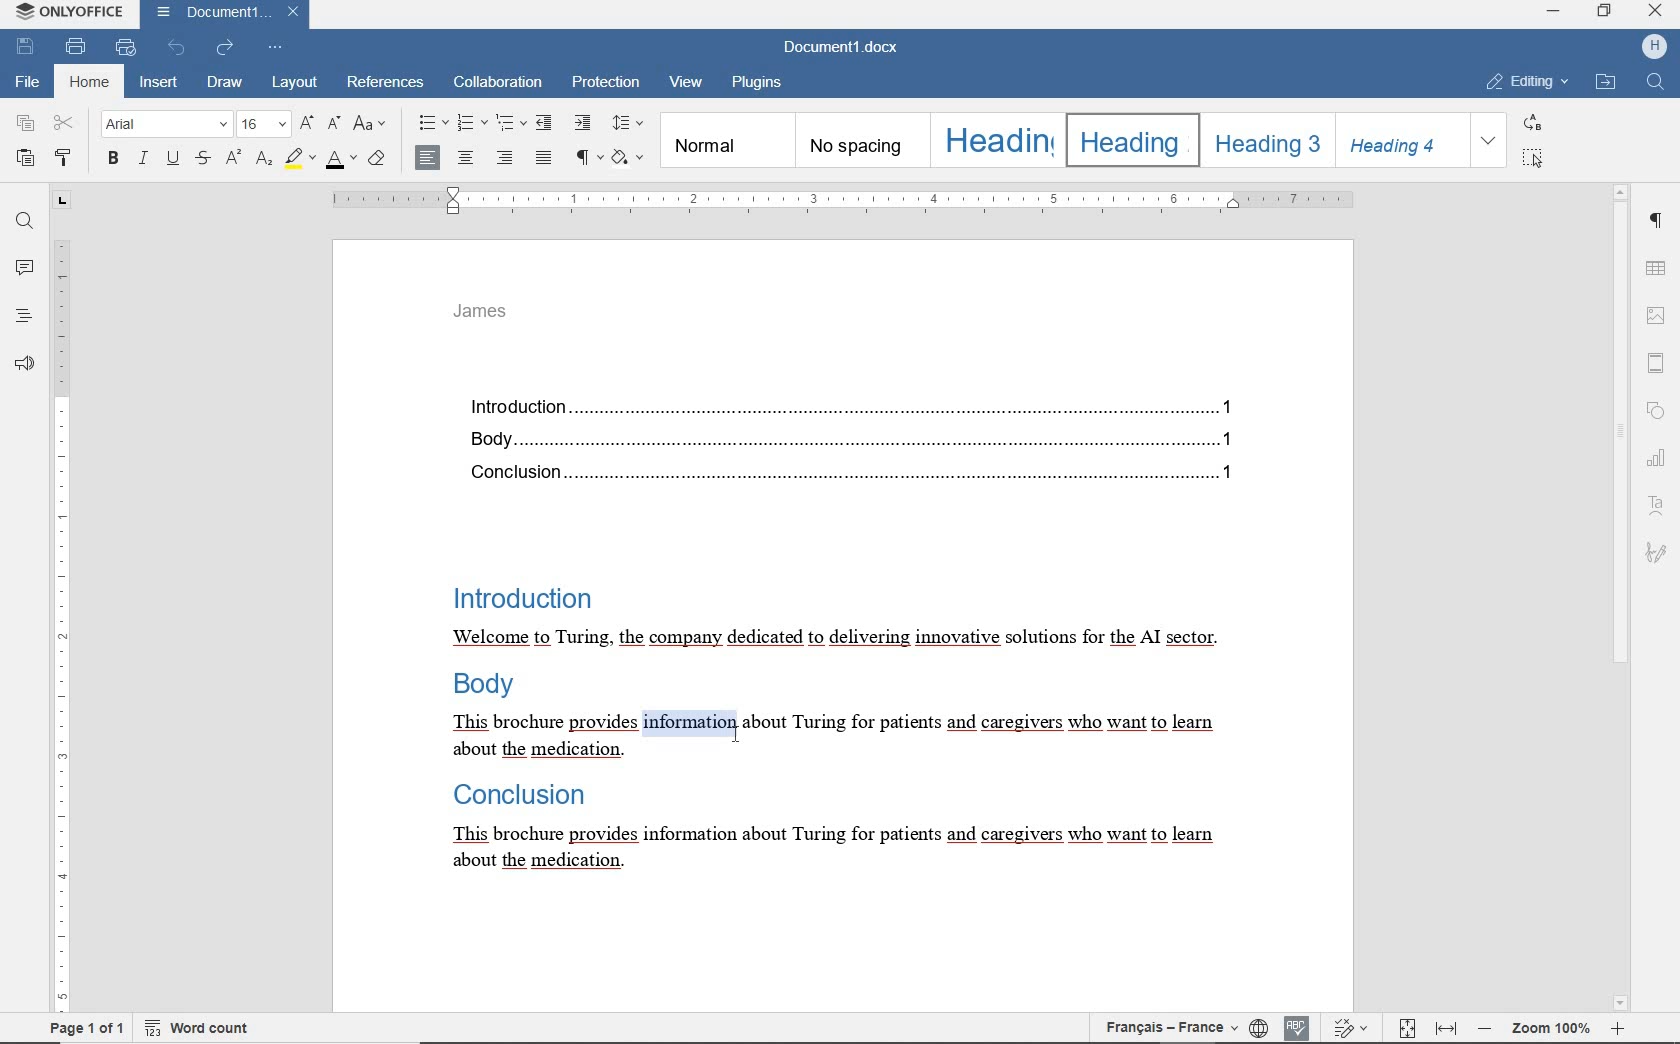 This screenshot has width=1680, height=1044. Describe the element at coordinates (585, 123) in the screenshot. I see `INCREASE INDENT` at that location.